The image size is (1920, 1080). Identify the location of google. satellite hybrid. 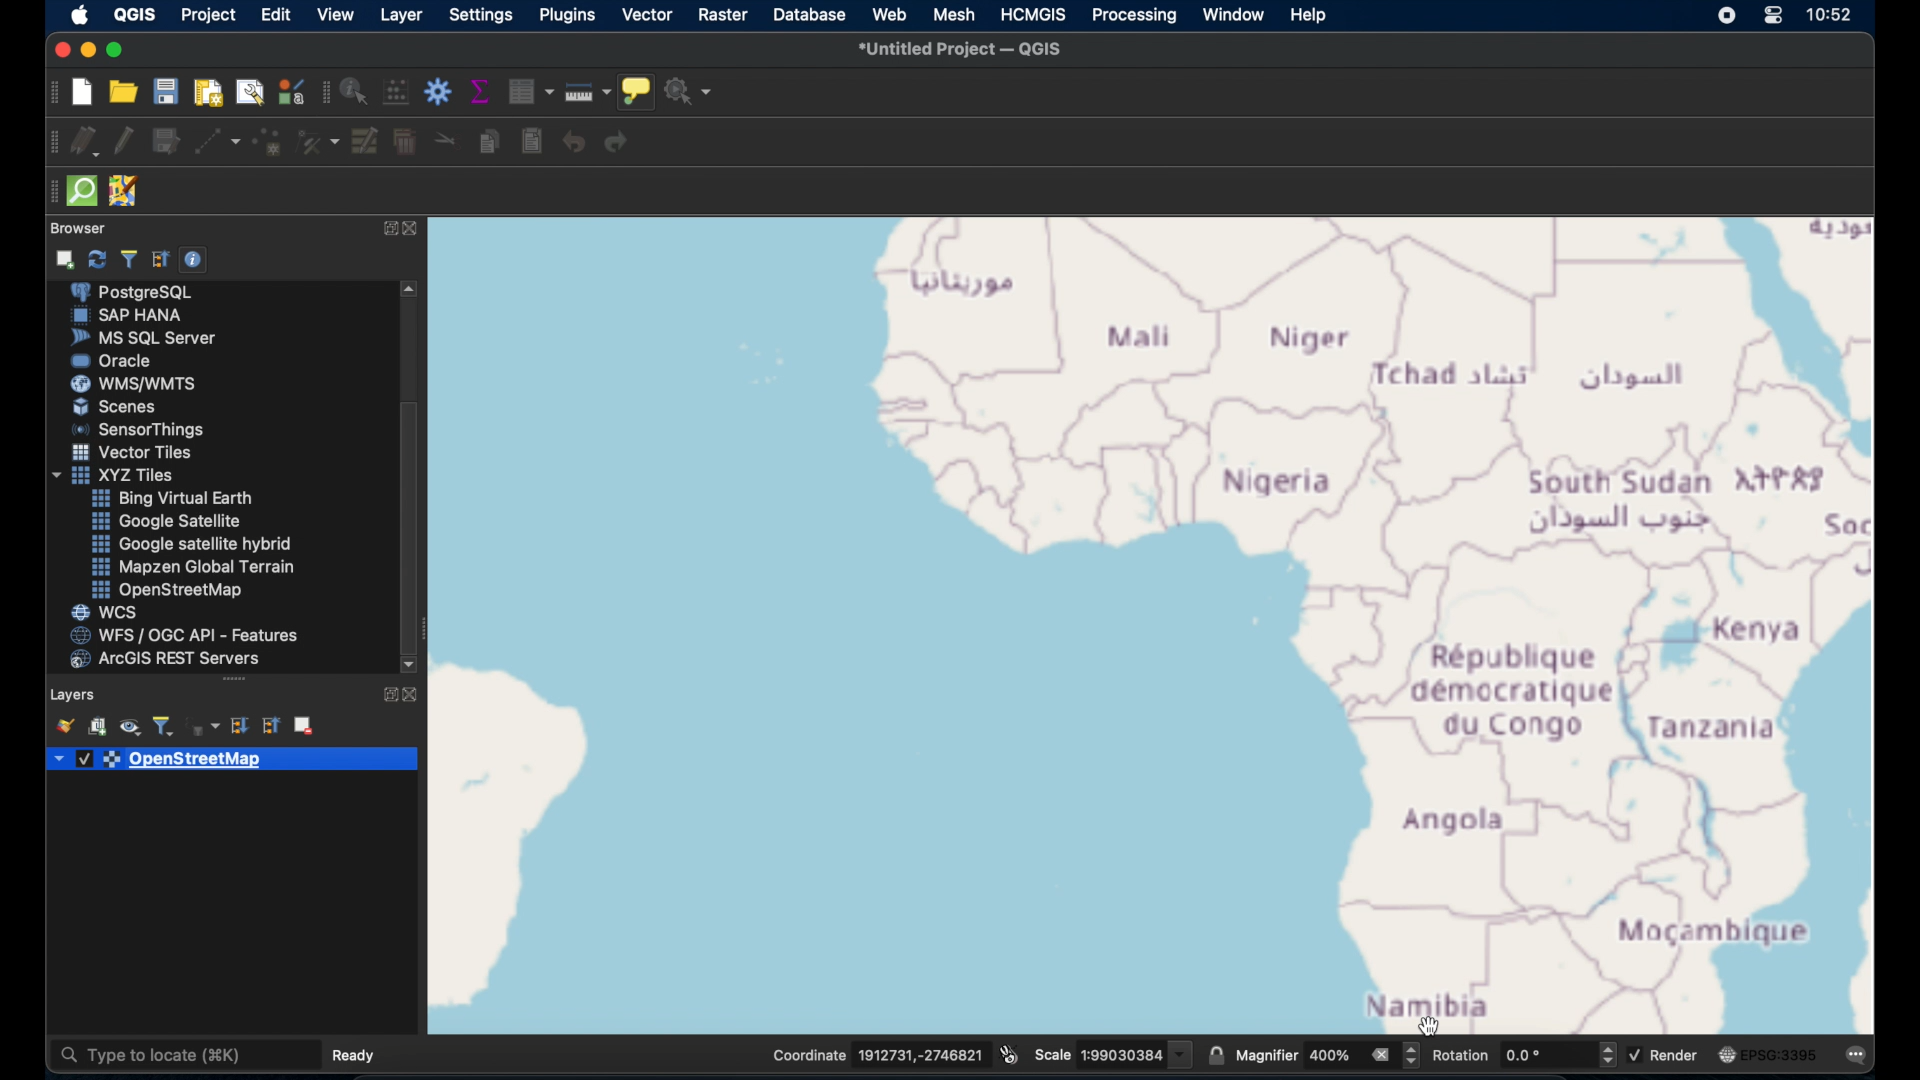
(190, 546).